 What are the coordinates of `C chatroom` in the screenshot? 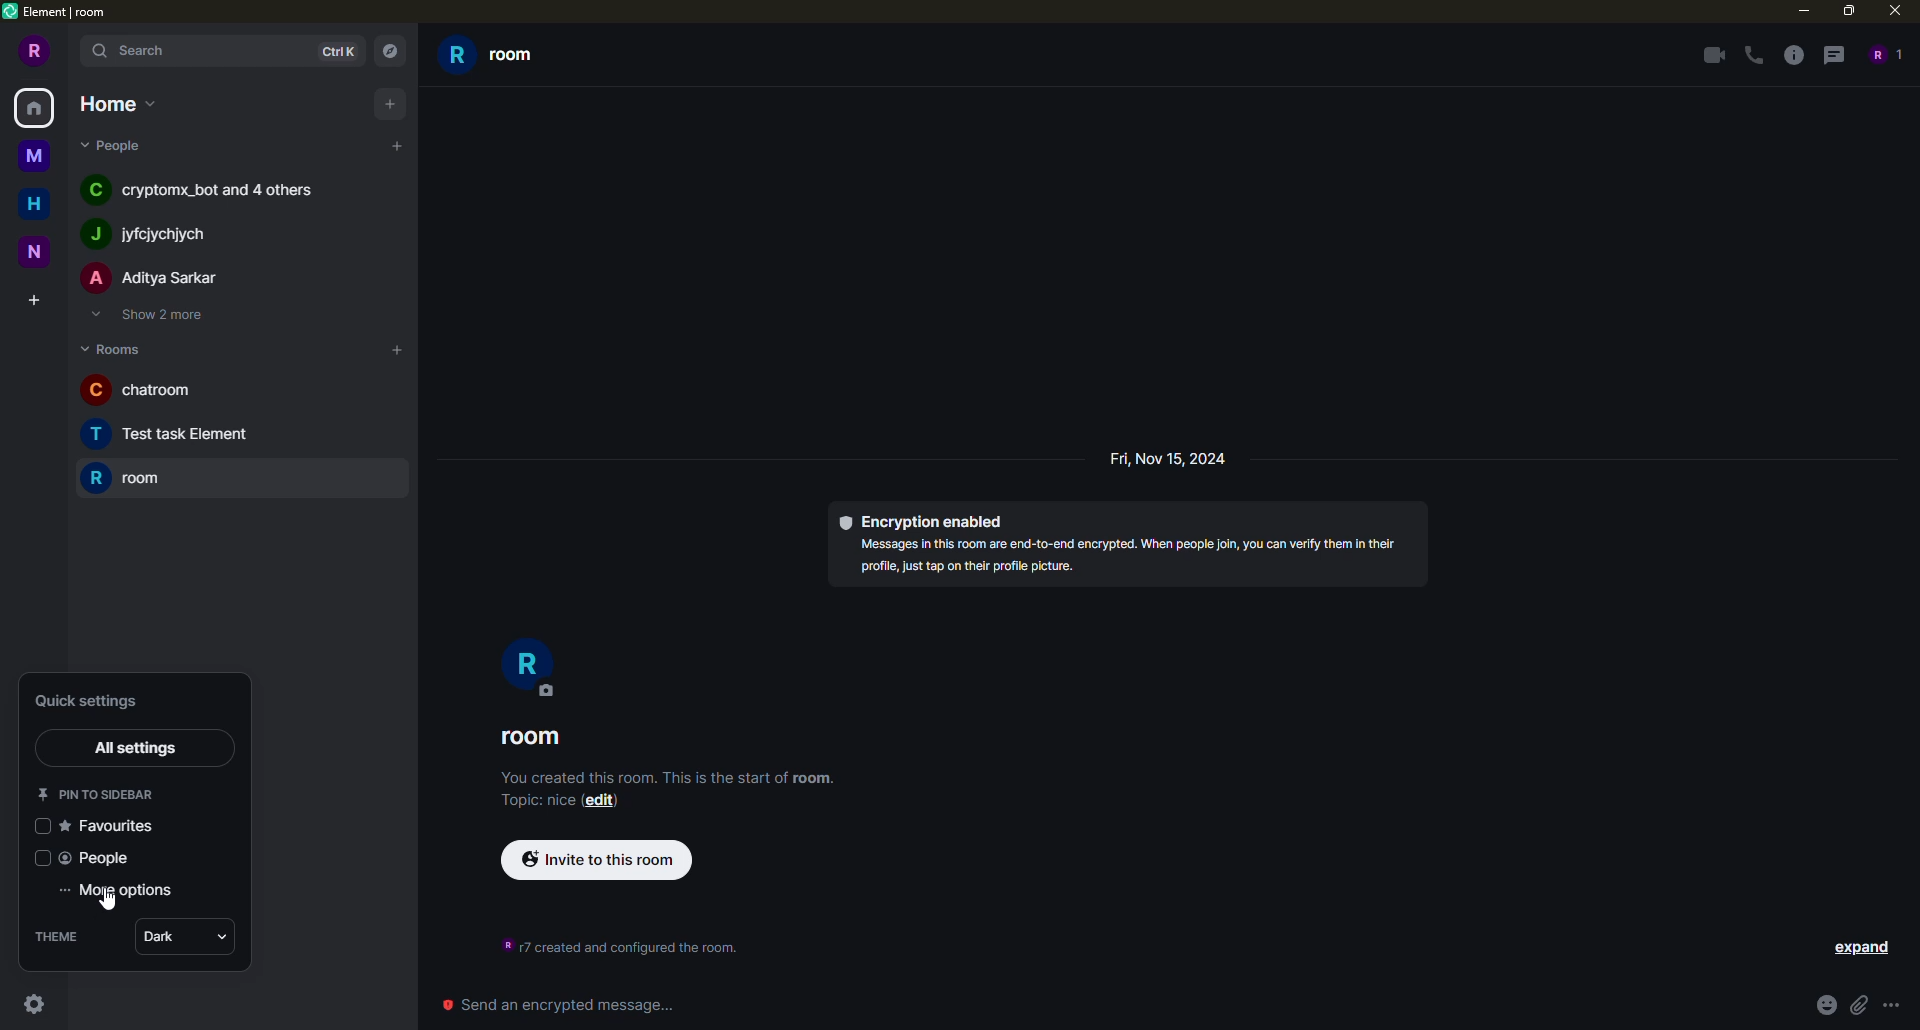 It's located at (171, 394).